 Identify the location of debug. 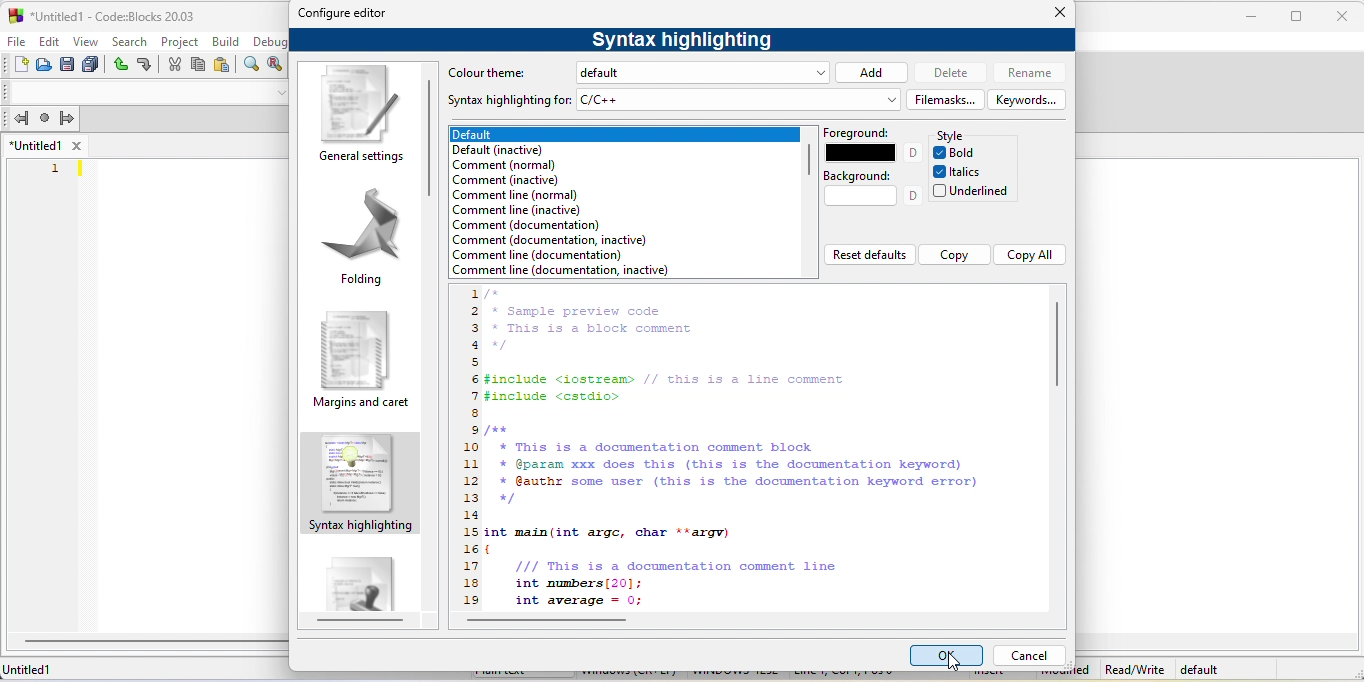
(270, 41).